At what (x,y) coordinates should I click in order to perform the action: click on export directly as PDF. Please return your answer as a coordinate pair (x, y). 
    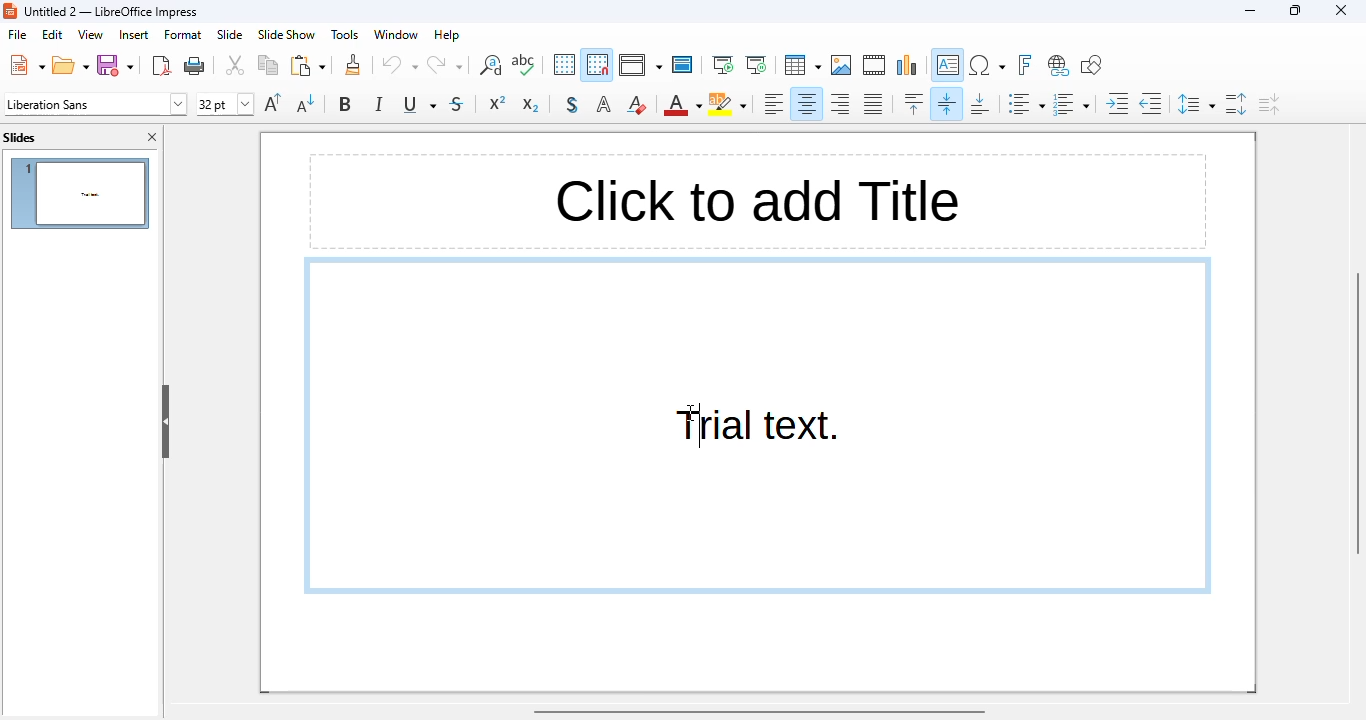
    Looking at the image, I should click on (163, 65).